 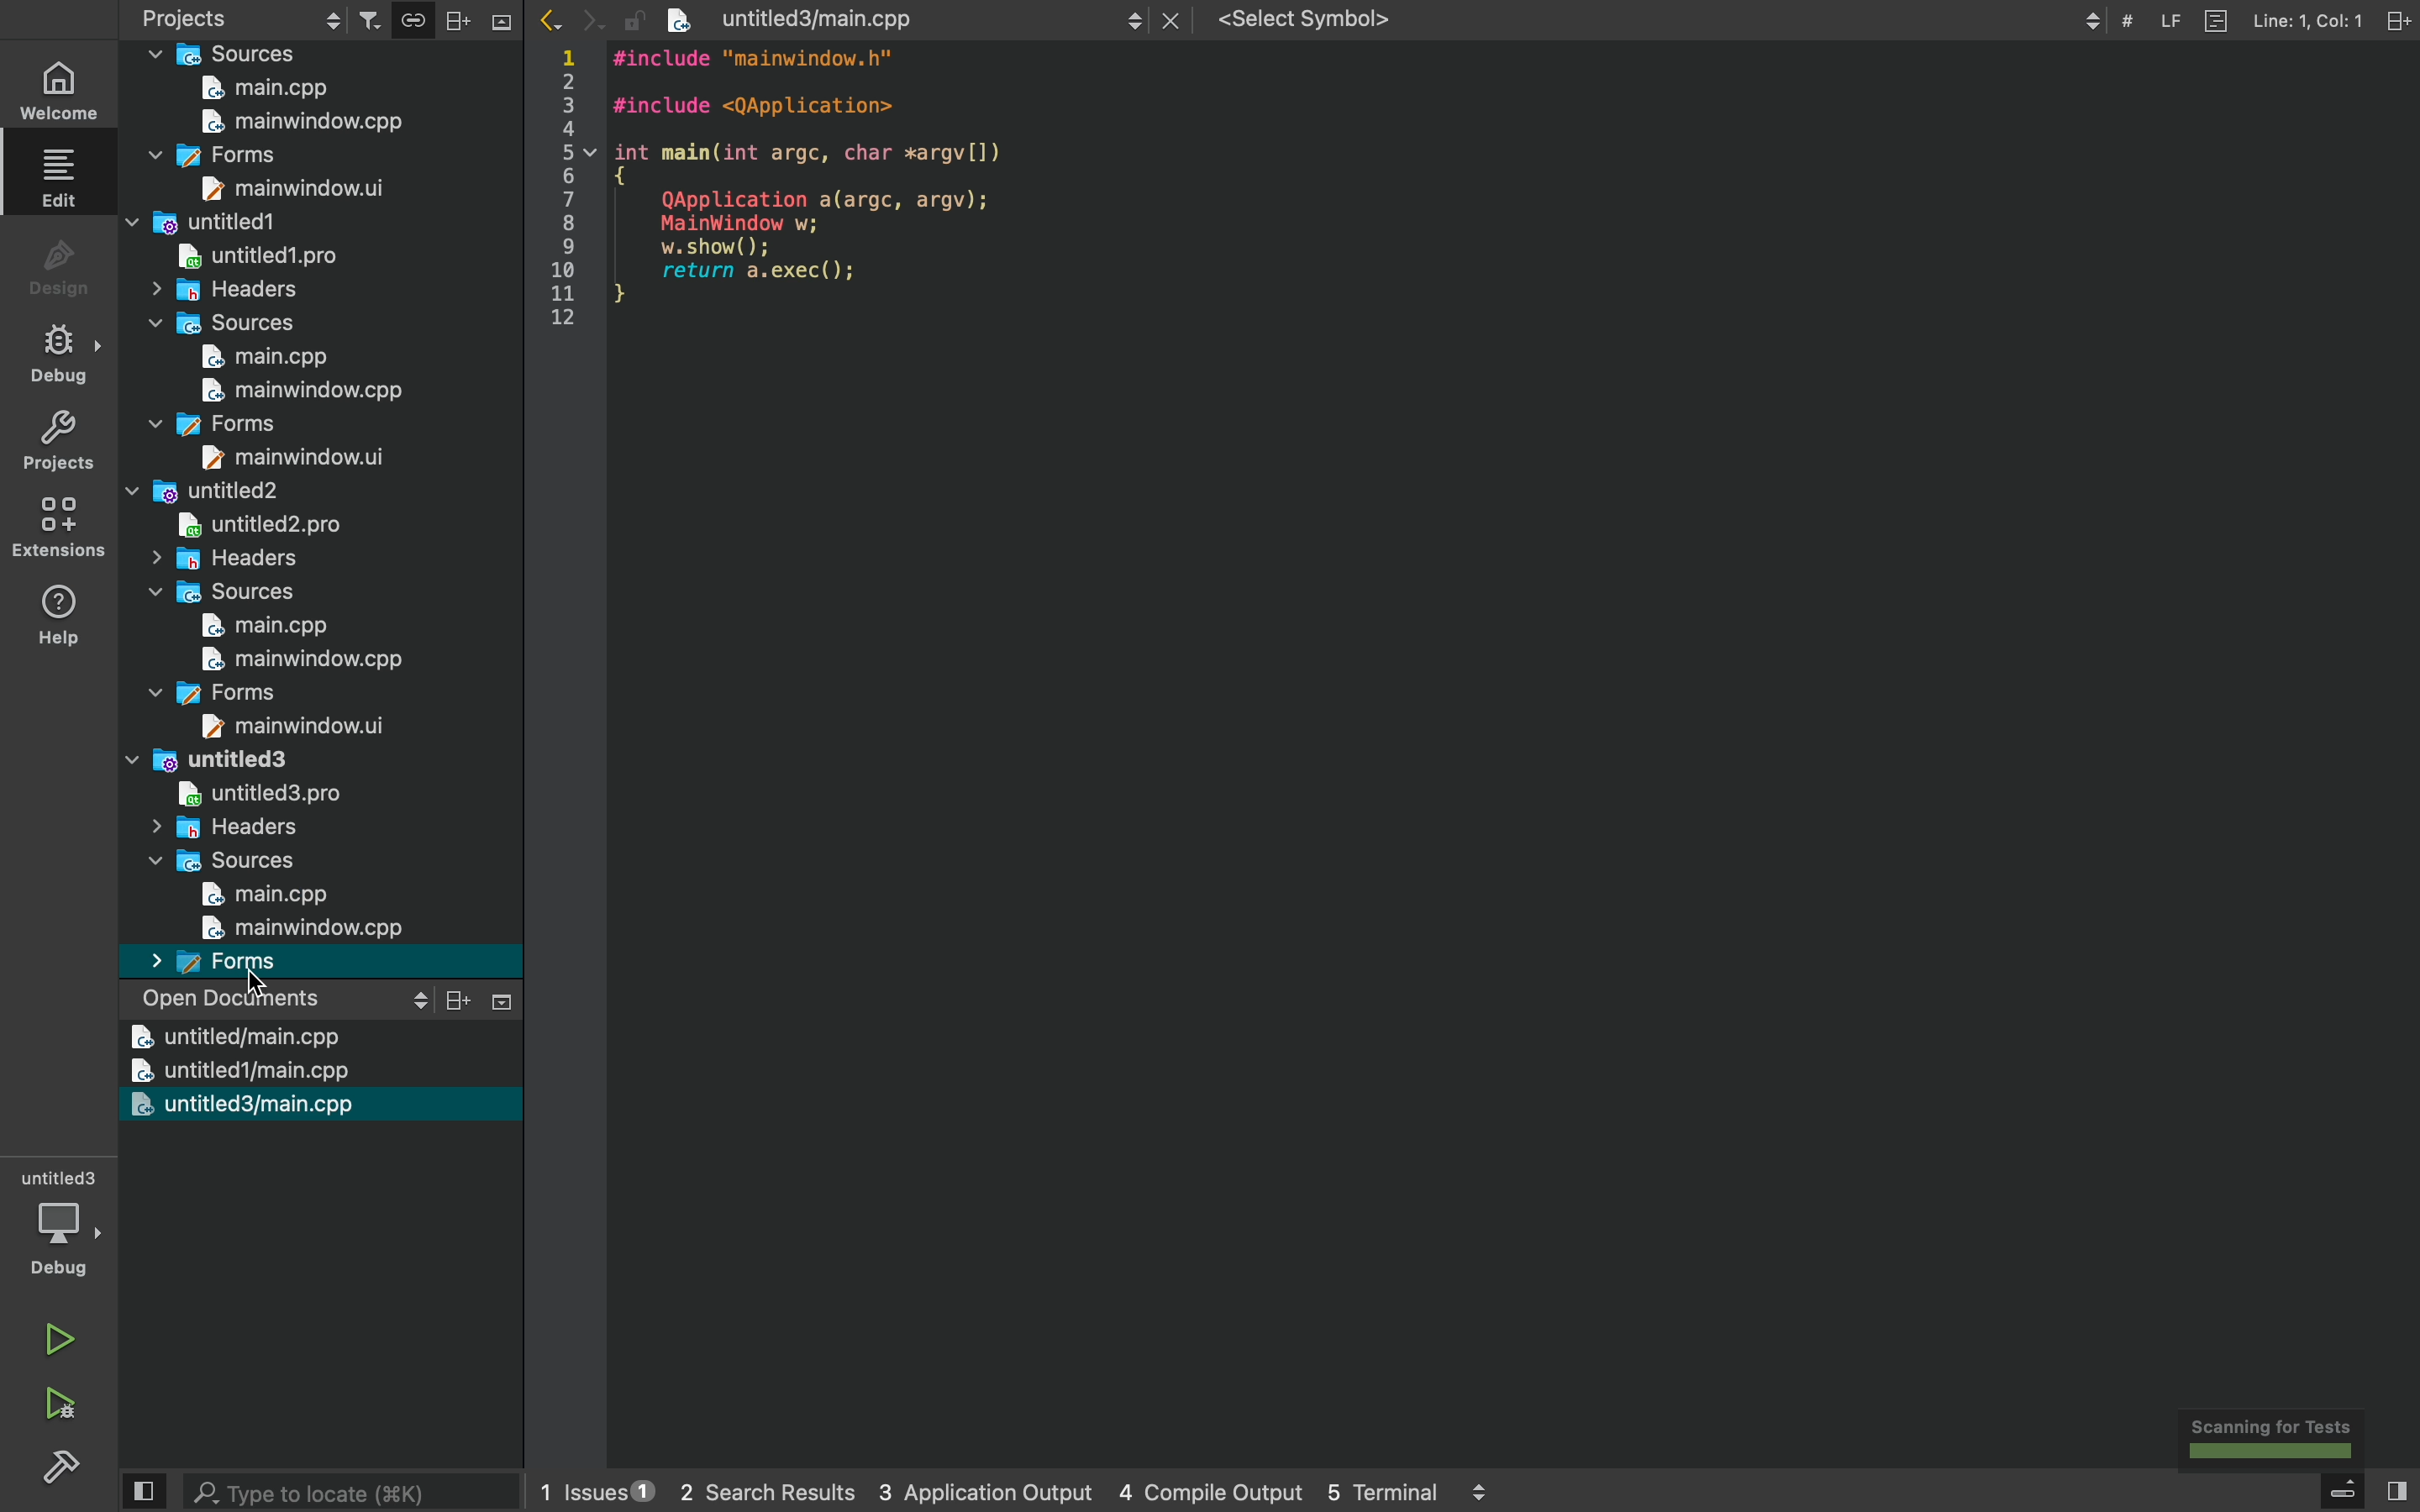 I want to click on mainwindow, so click(x=290, y=727).